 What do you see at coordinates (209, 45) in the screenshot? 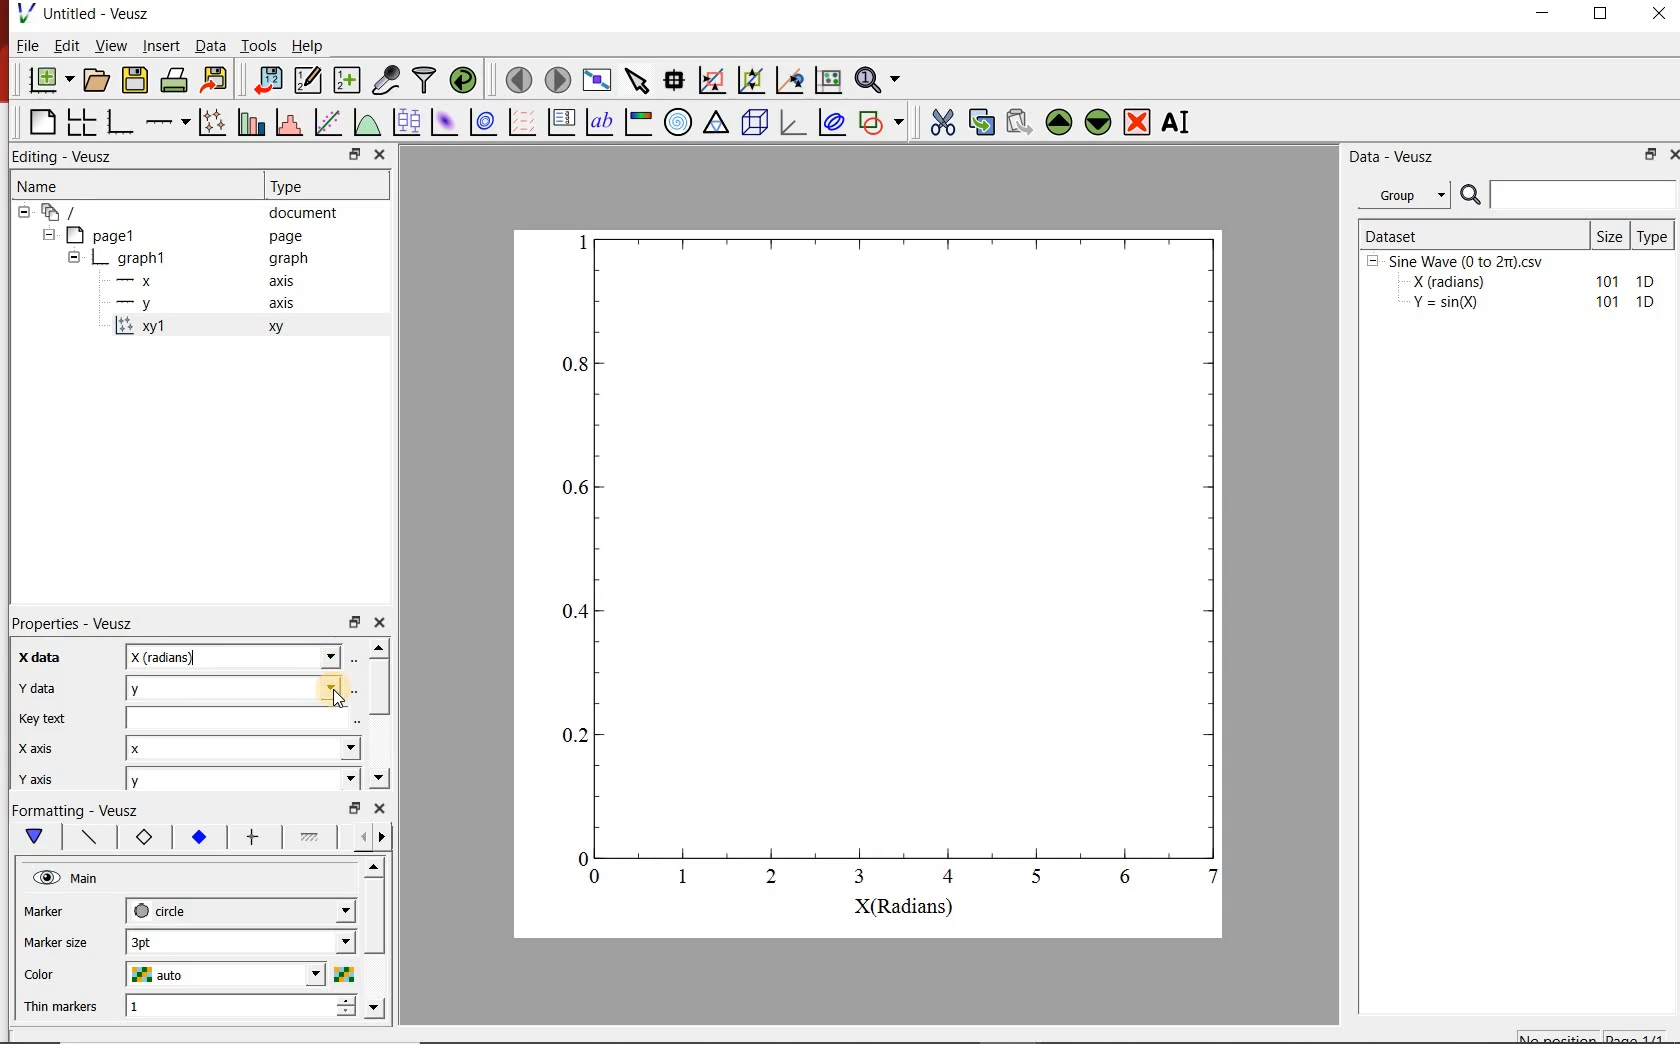
I see `Data` at bounding box center [209, 45].